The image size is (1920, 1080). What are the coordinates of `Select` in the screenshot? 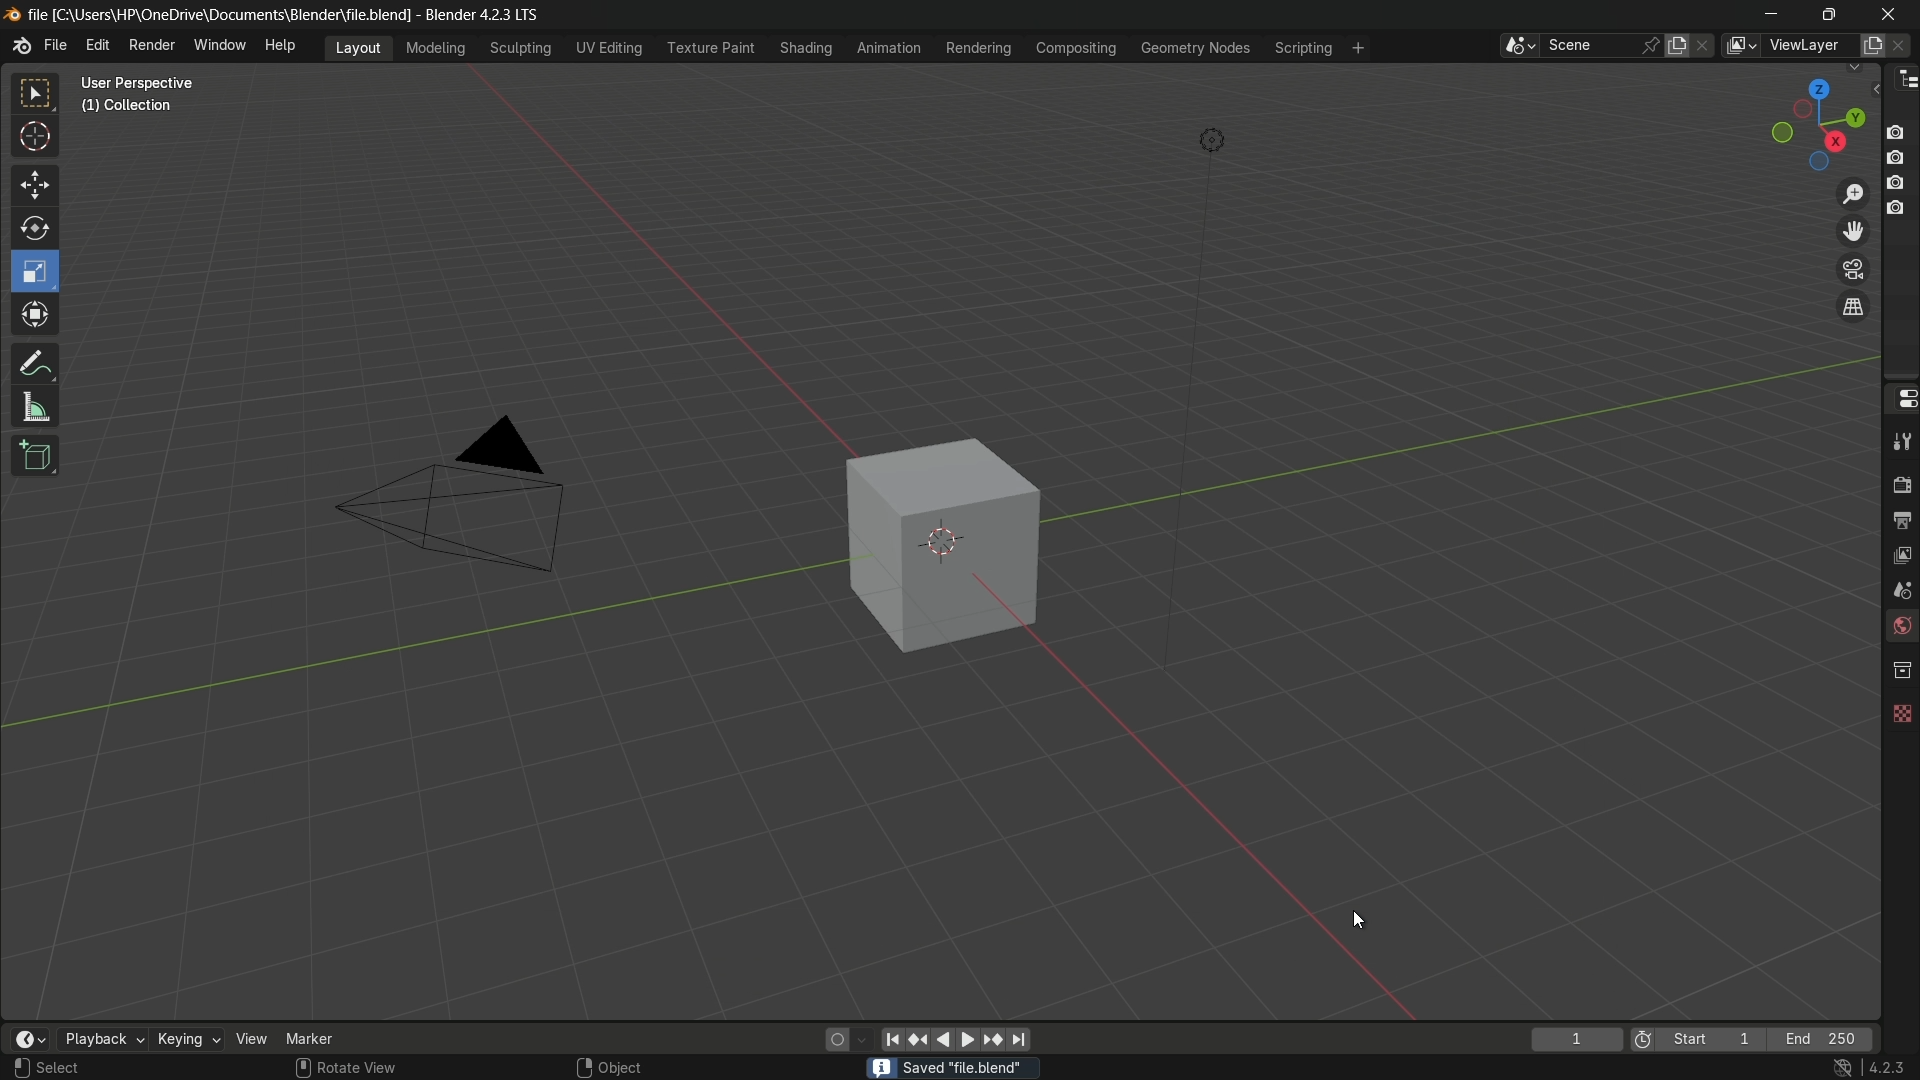 It's located at (83, 1068).